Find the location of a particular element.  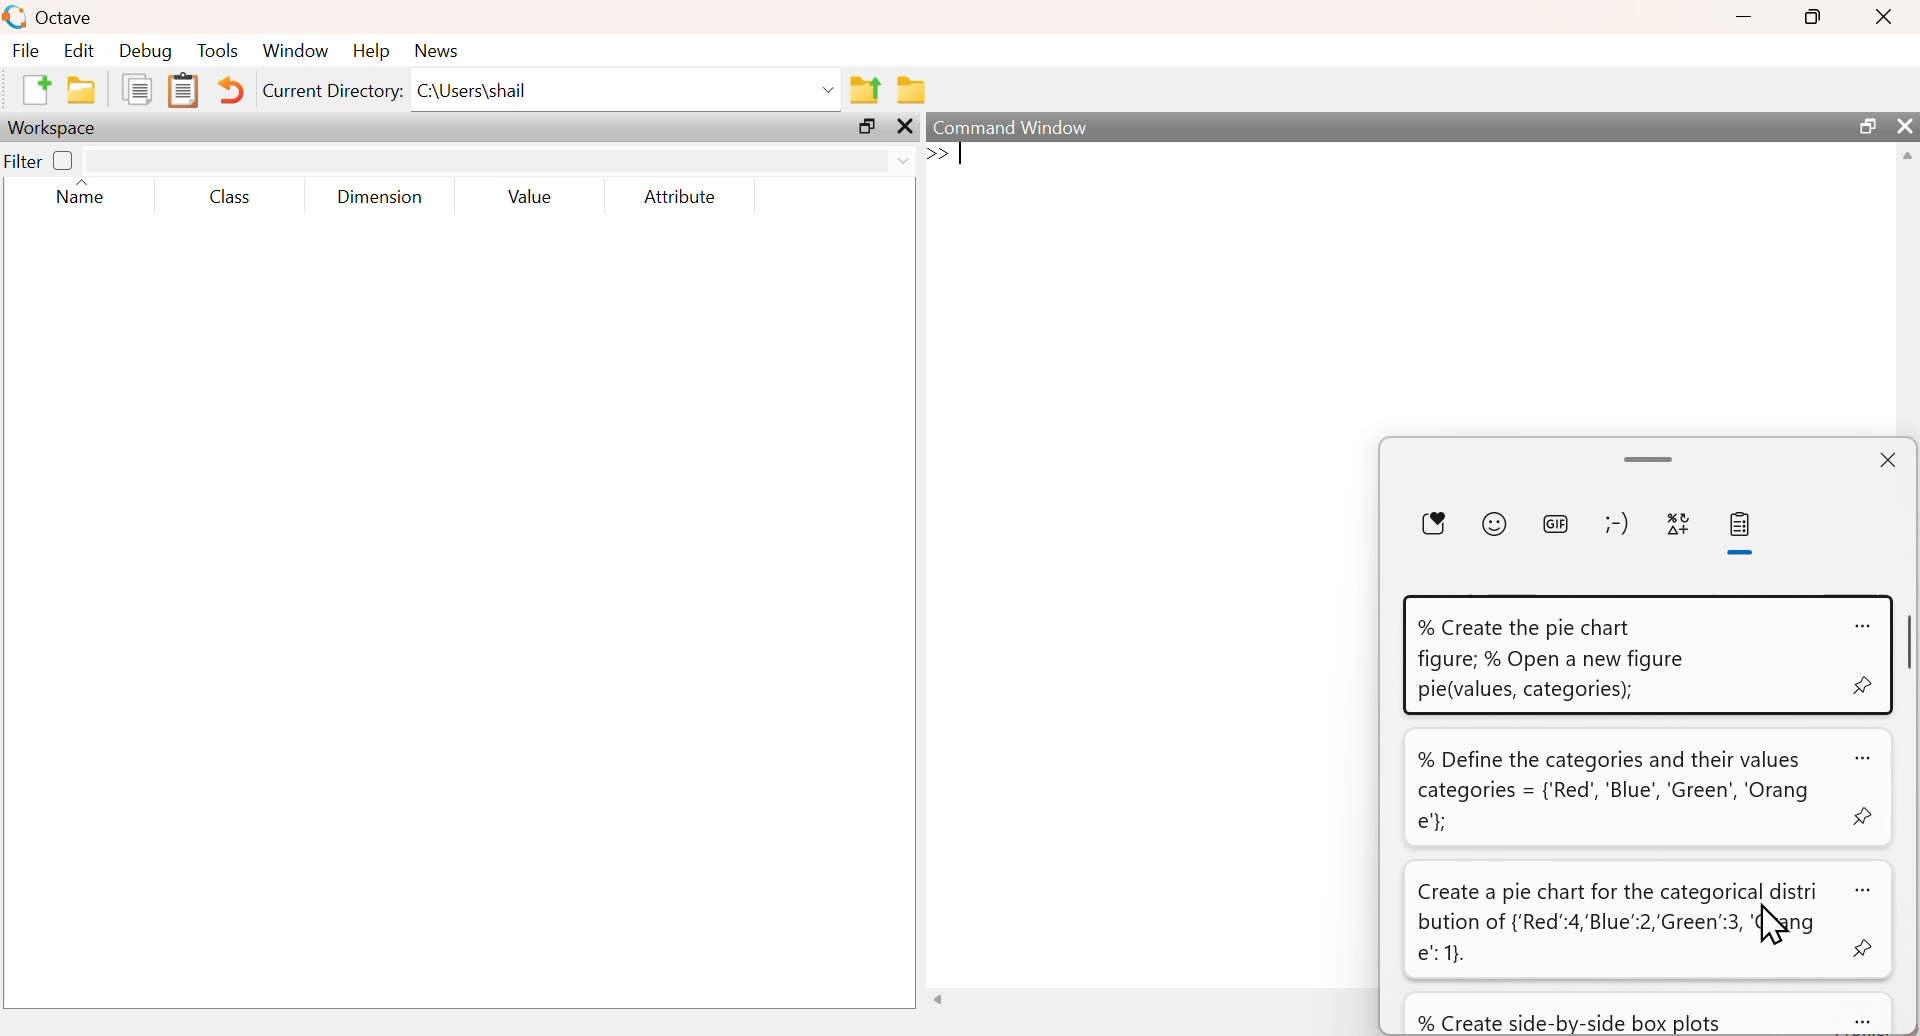

Edit is located at coordinates (78, 51).